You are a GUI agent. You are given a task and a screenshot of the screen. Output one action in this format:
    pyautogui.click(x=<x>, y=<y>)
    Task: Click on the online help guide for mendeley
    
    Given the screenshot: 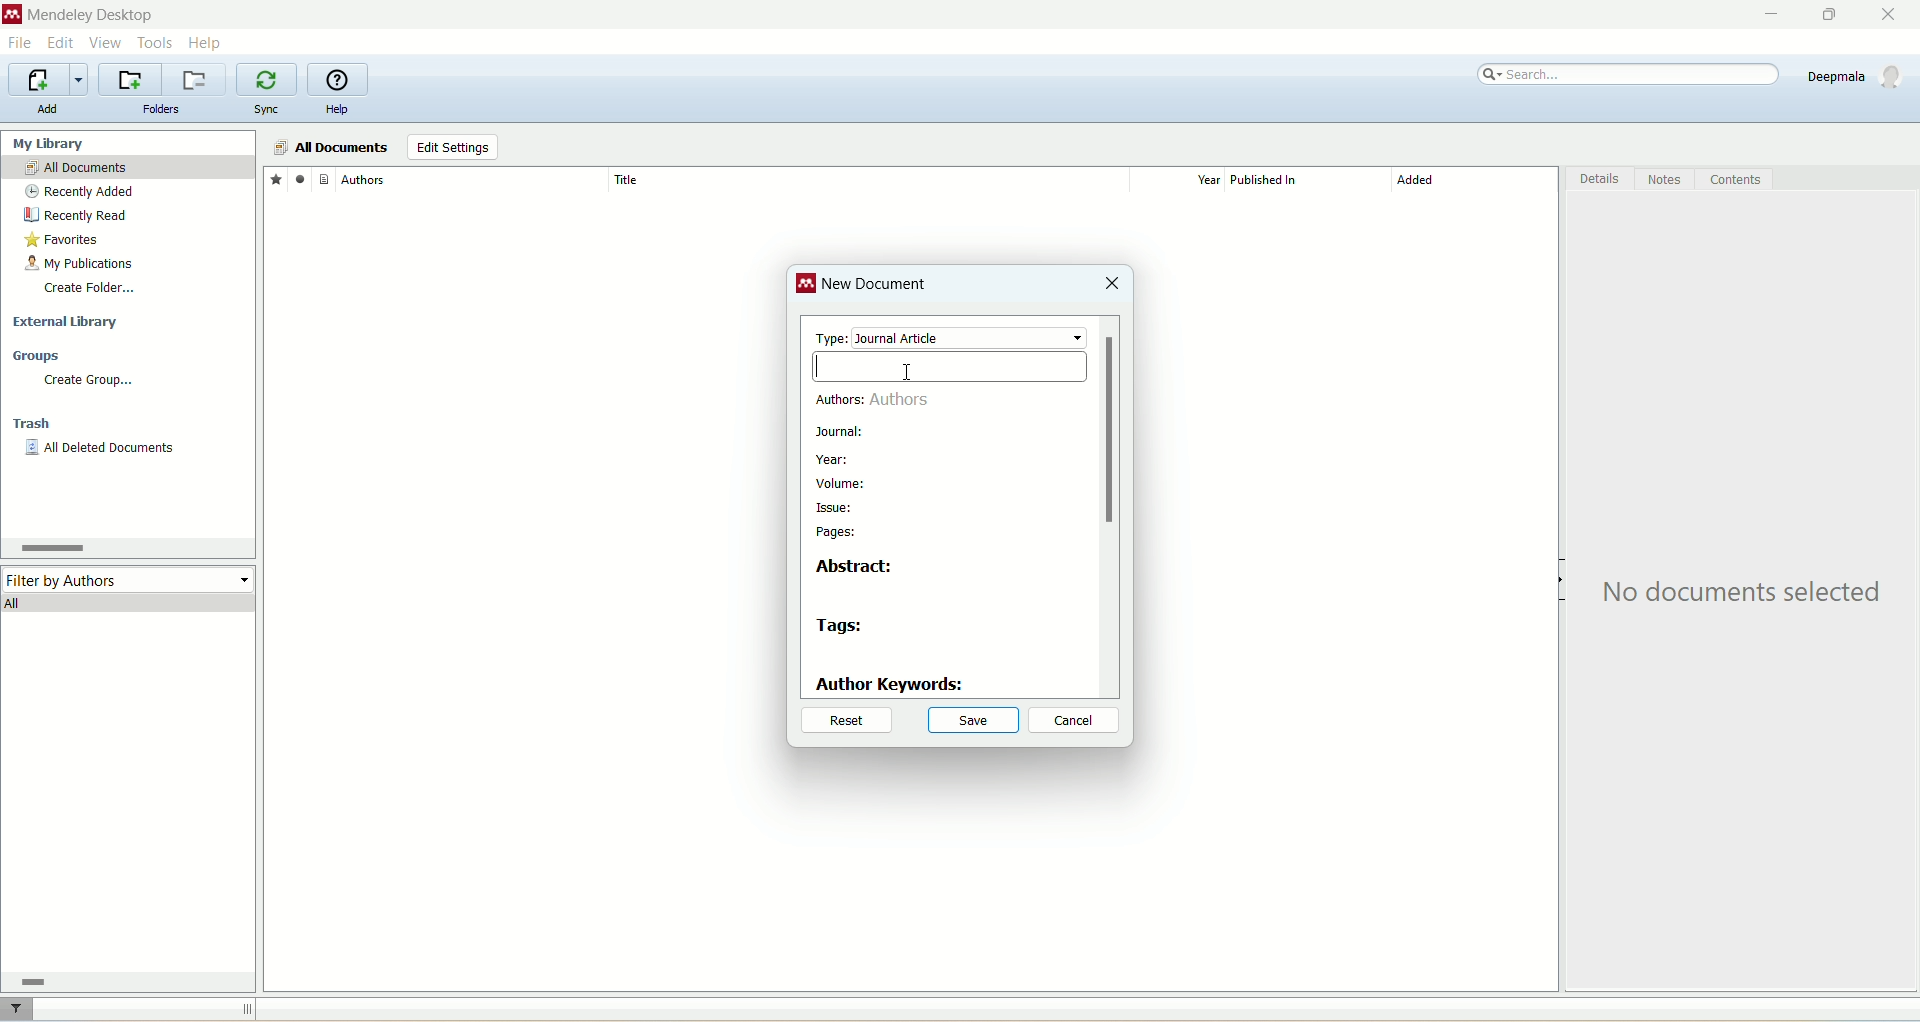 What is the action you would take?
    pyautogui.click(x=339, y=80)
    